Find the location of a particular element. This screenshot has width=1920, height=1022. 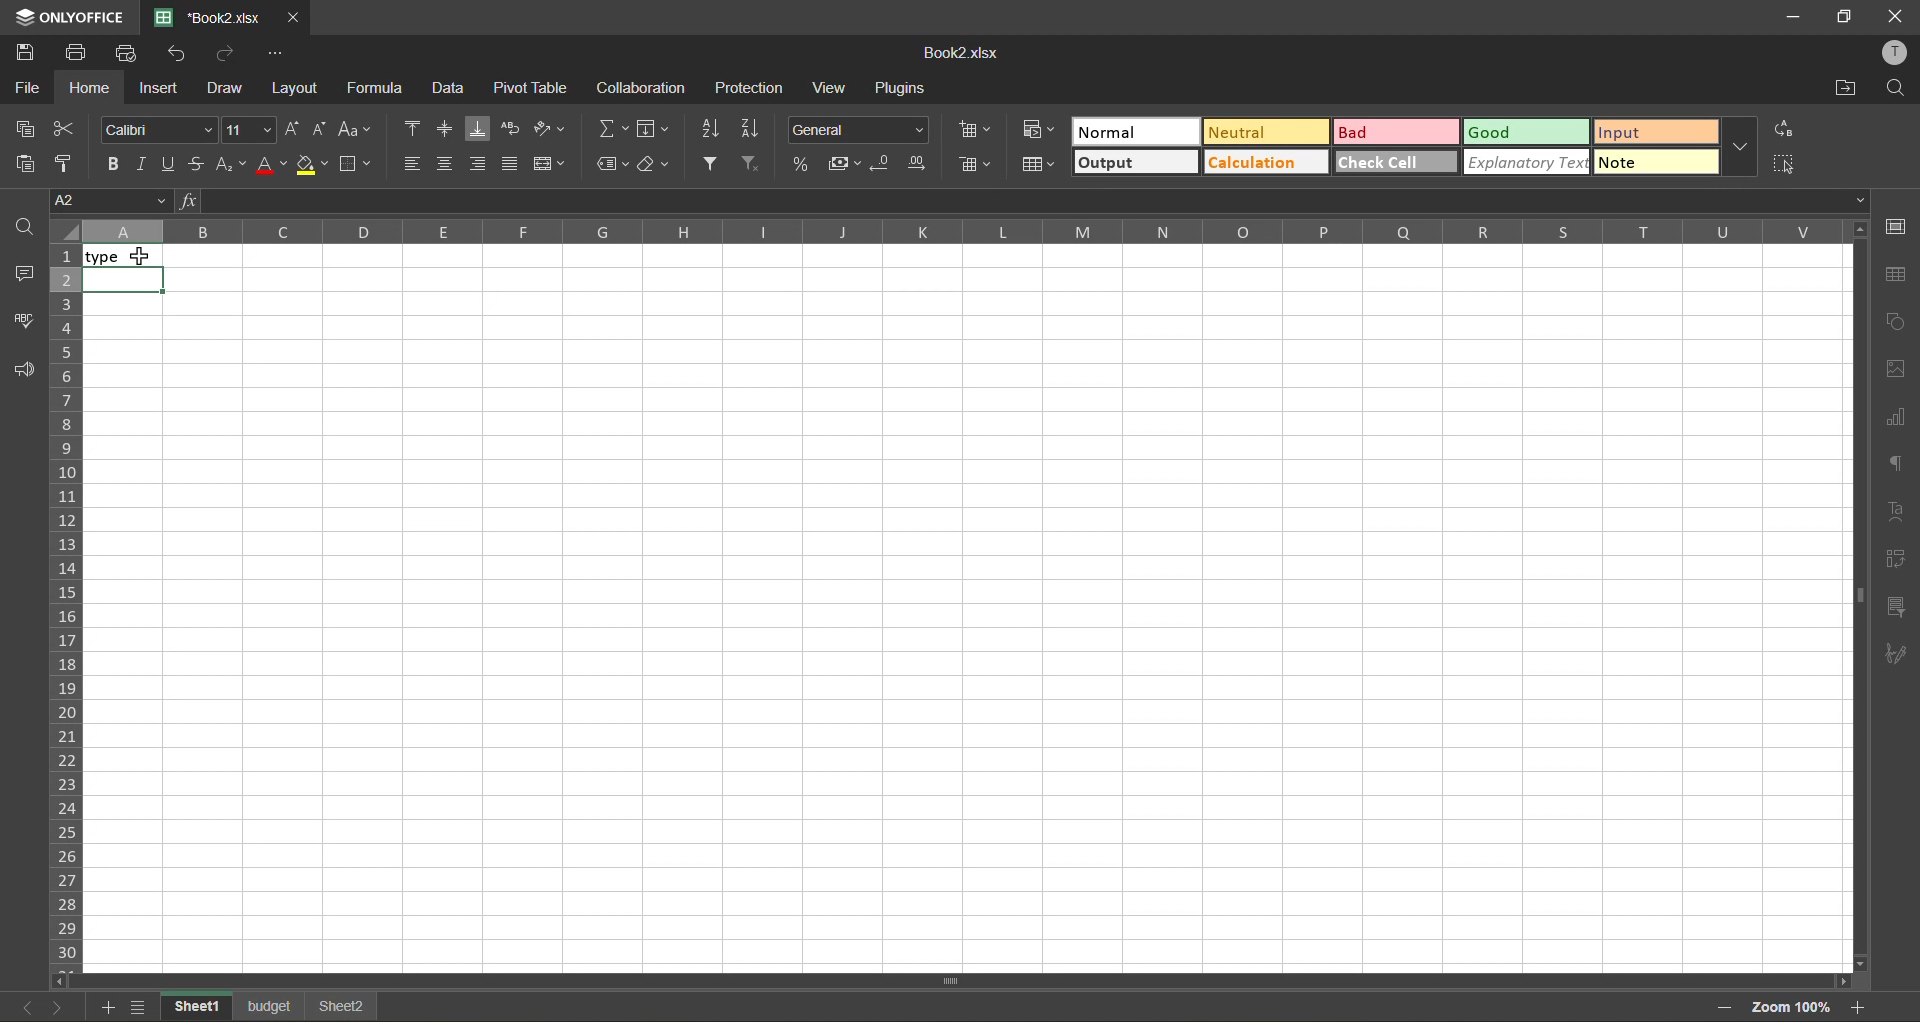

Book2.xlsx is located at coordinates (198, 14).